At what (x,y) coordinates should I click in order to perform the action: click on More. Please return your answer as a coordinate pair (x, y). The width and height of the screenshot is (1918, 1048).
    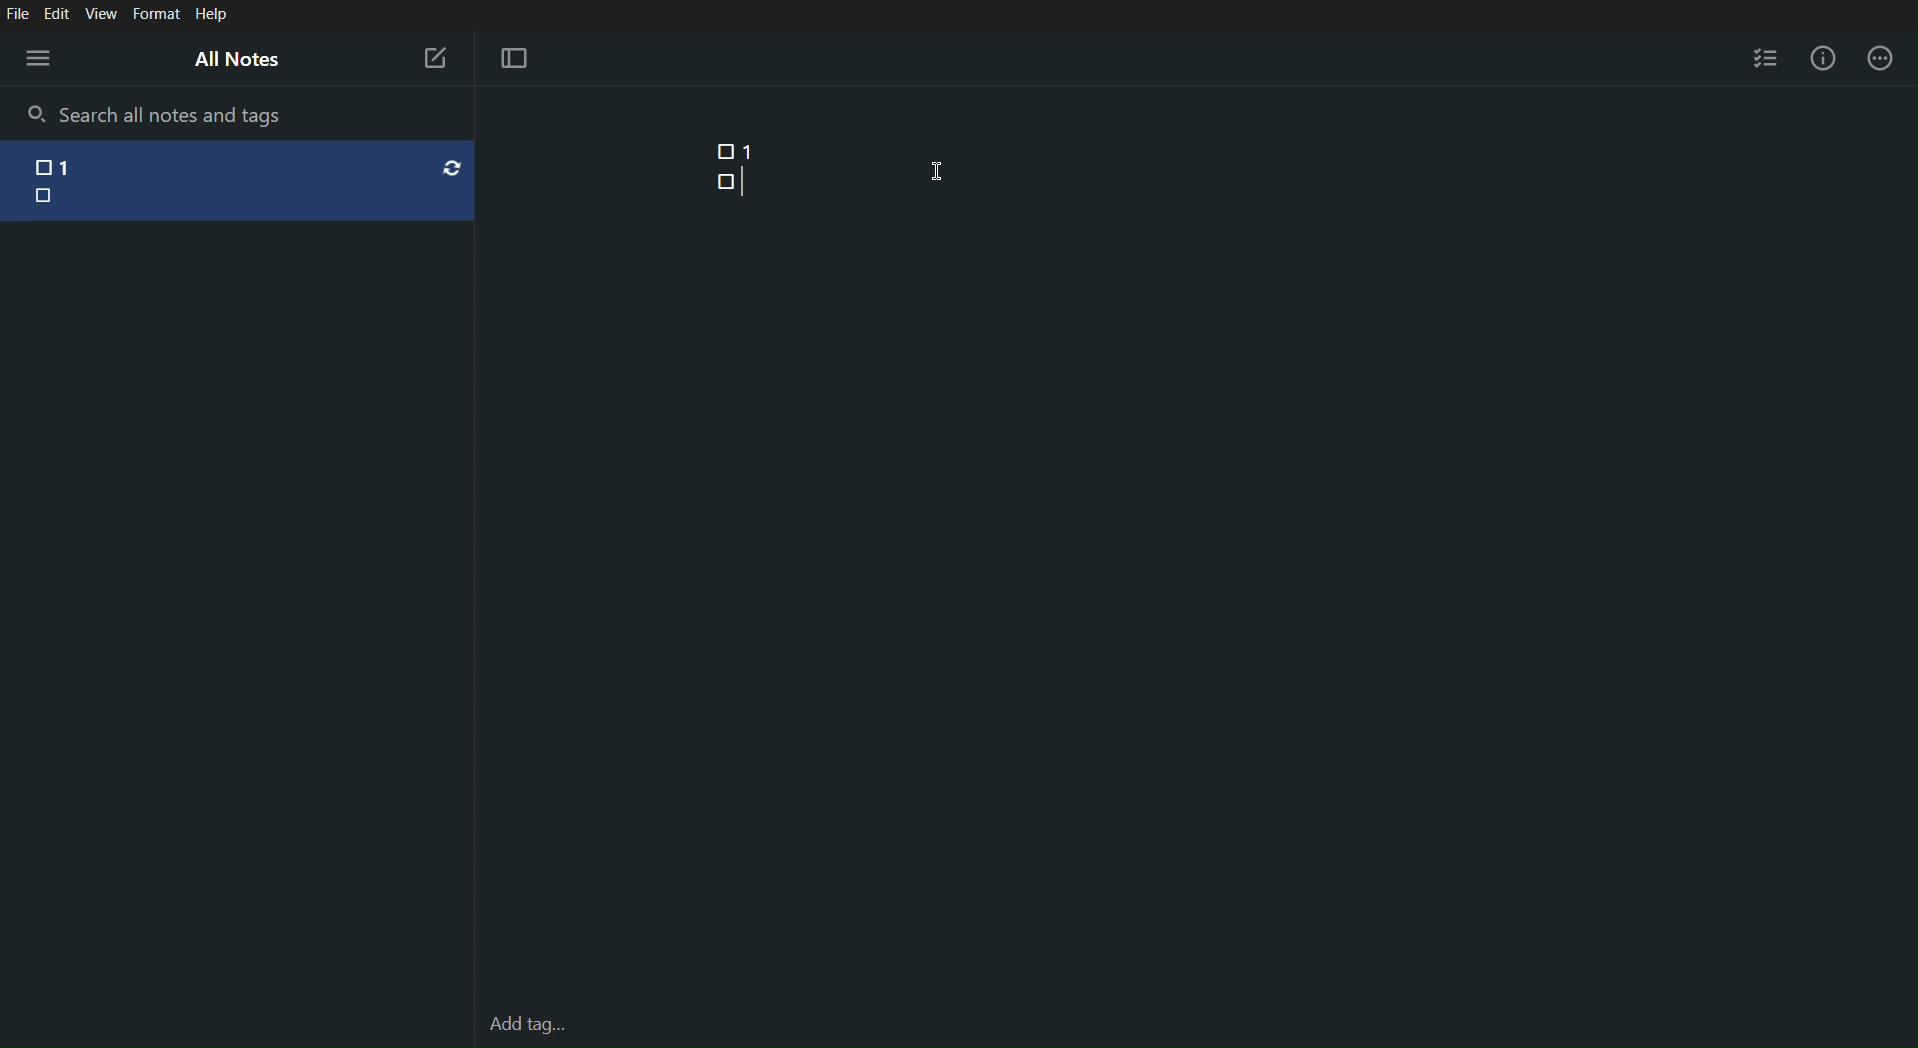
    Looking at the image, I should click on (1881, 58).